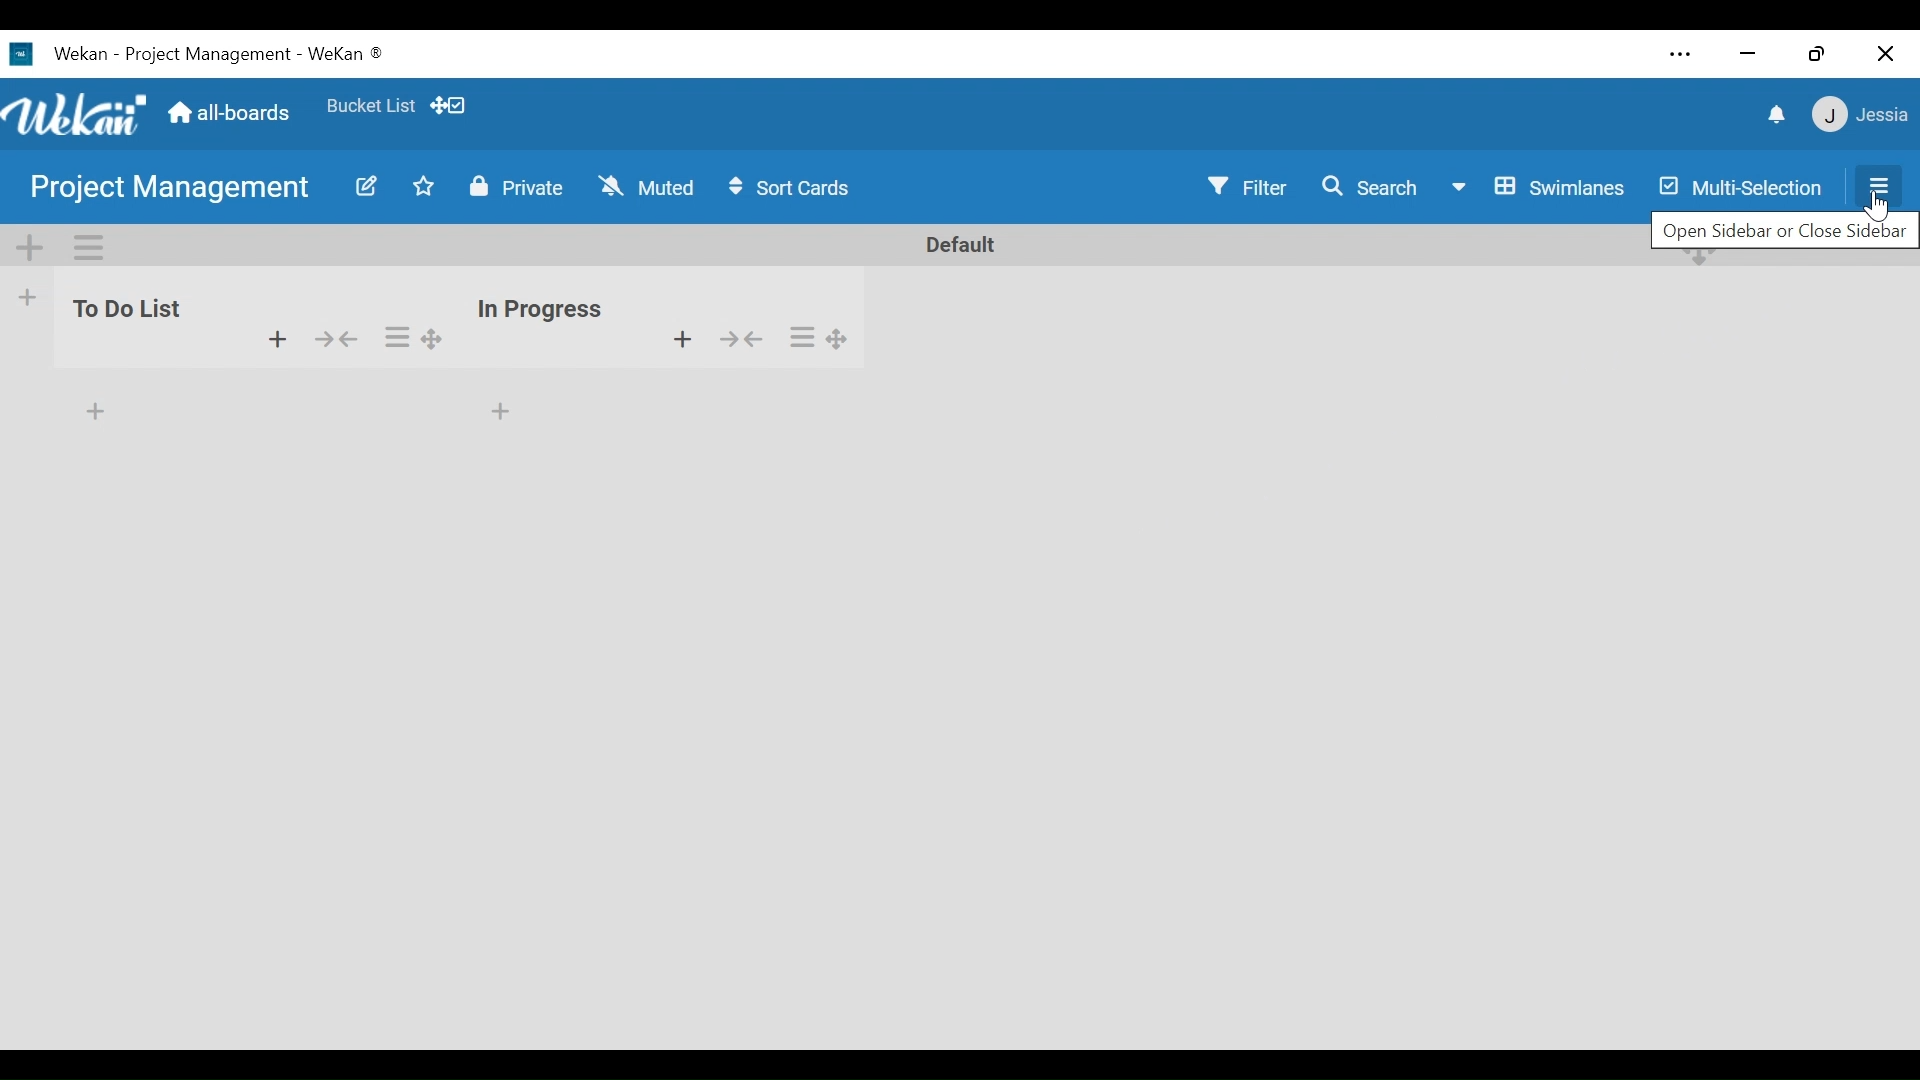  What do you see at coordinates (365, 188) in the screenshot?
I see `Edit` at bounding box center [365, 188].